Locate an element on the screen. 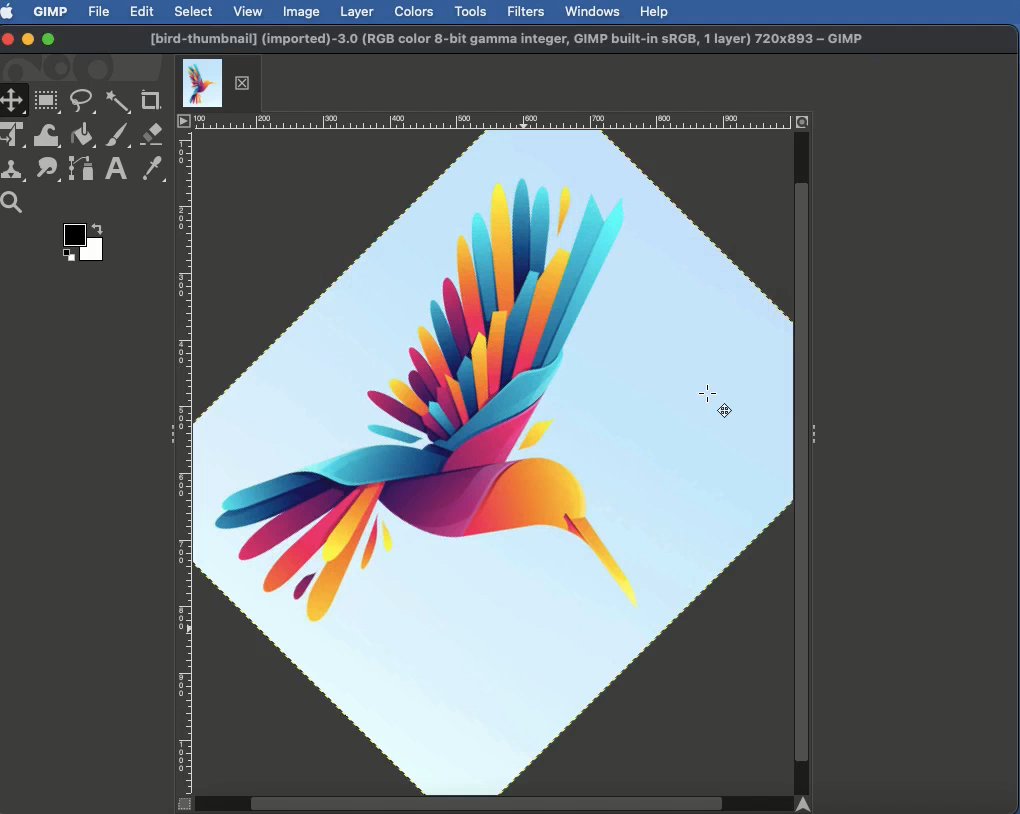 The image size is (1020, 814). Crop is located at coordinates (151, 101).